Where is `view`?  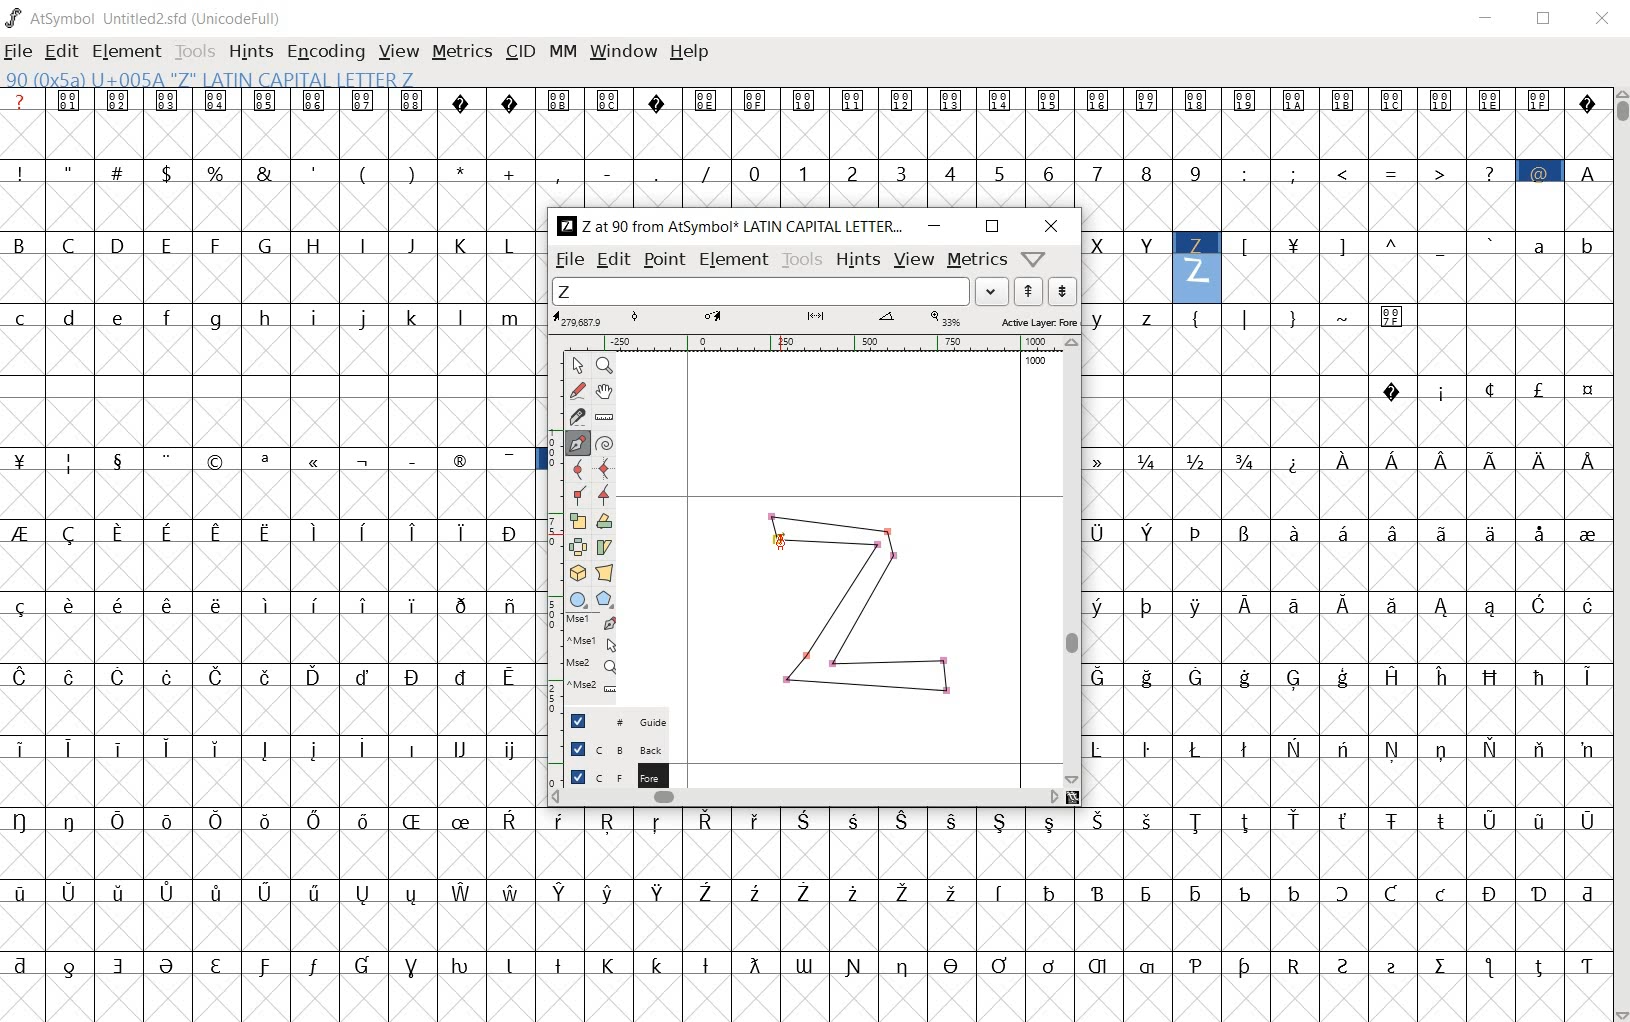 view is located at coordinates (400, 51).